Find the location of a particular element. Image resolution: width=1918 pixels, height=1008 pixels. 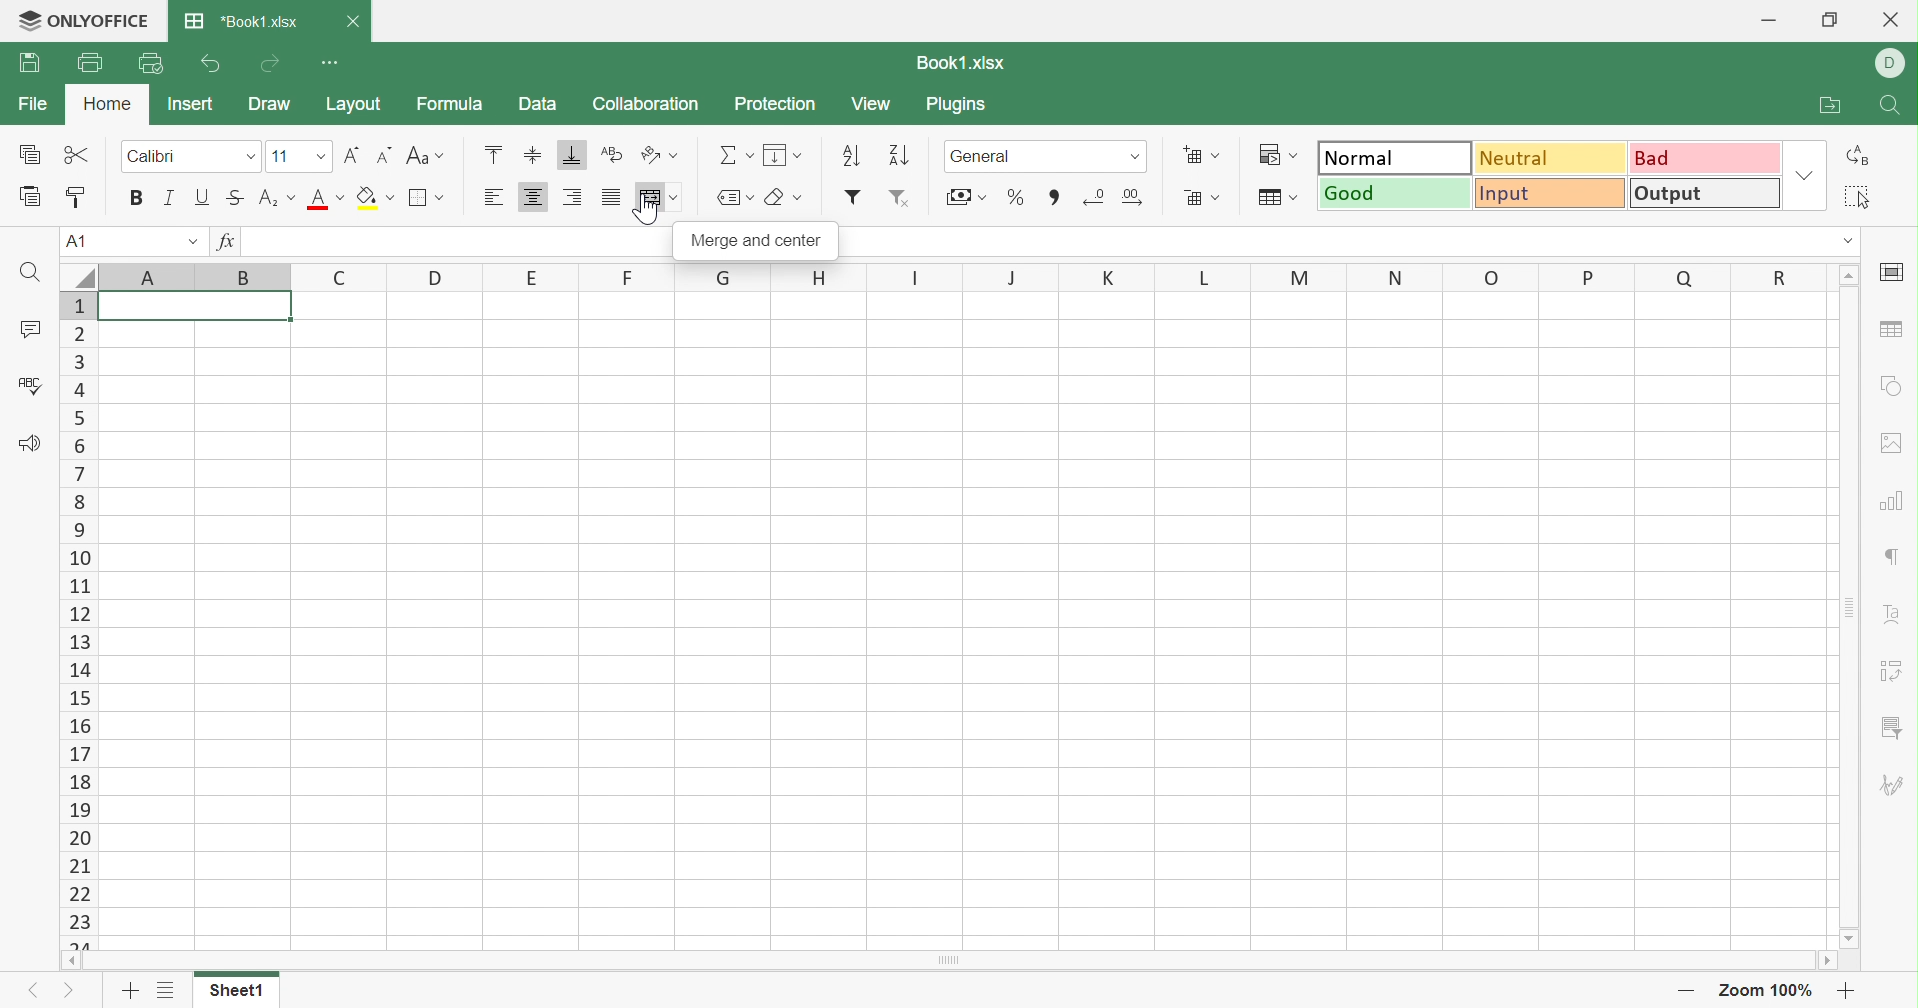

File is located at coordinates (31, 107).